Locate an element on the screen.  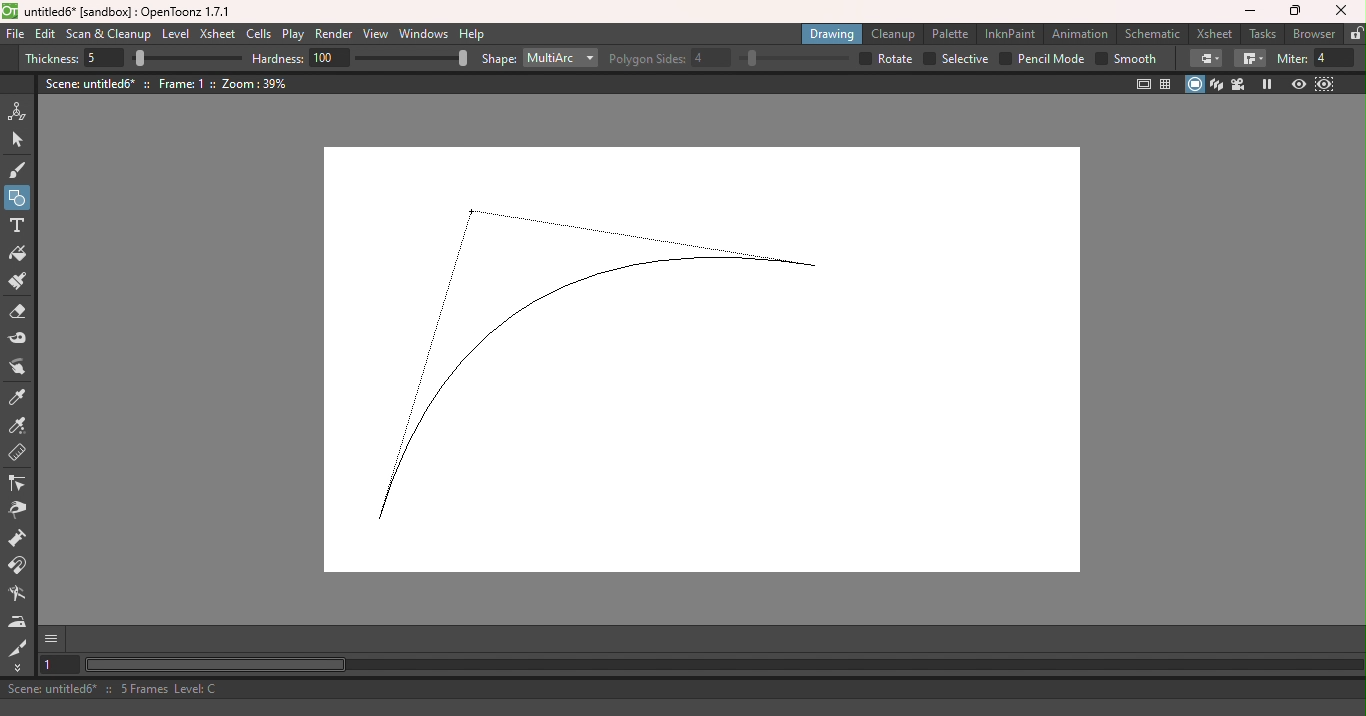
Rotate is located at coordinates (886, 59).